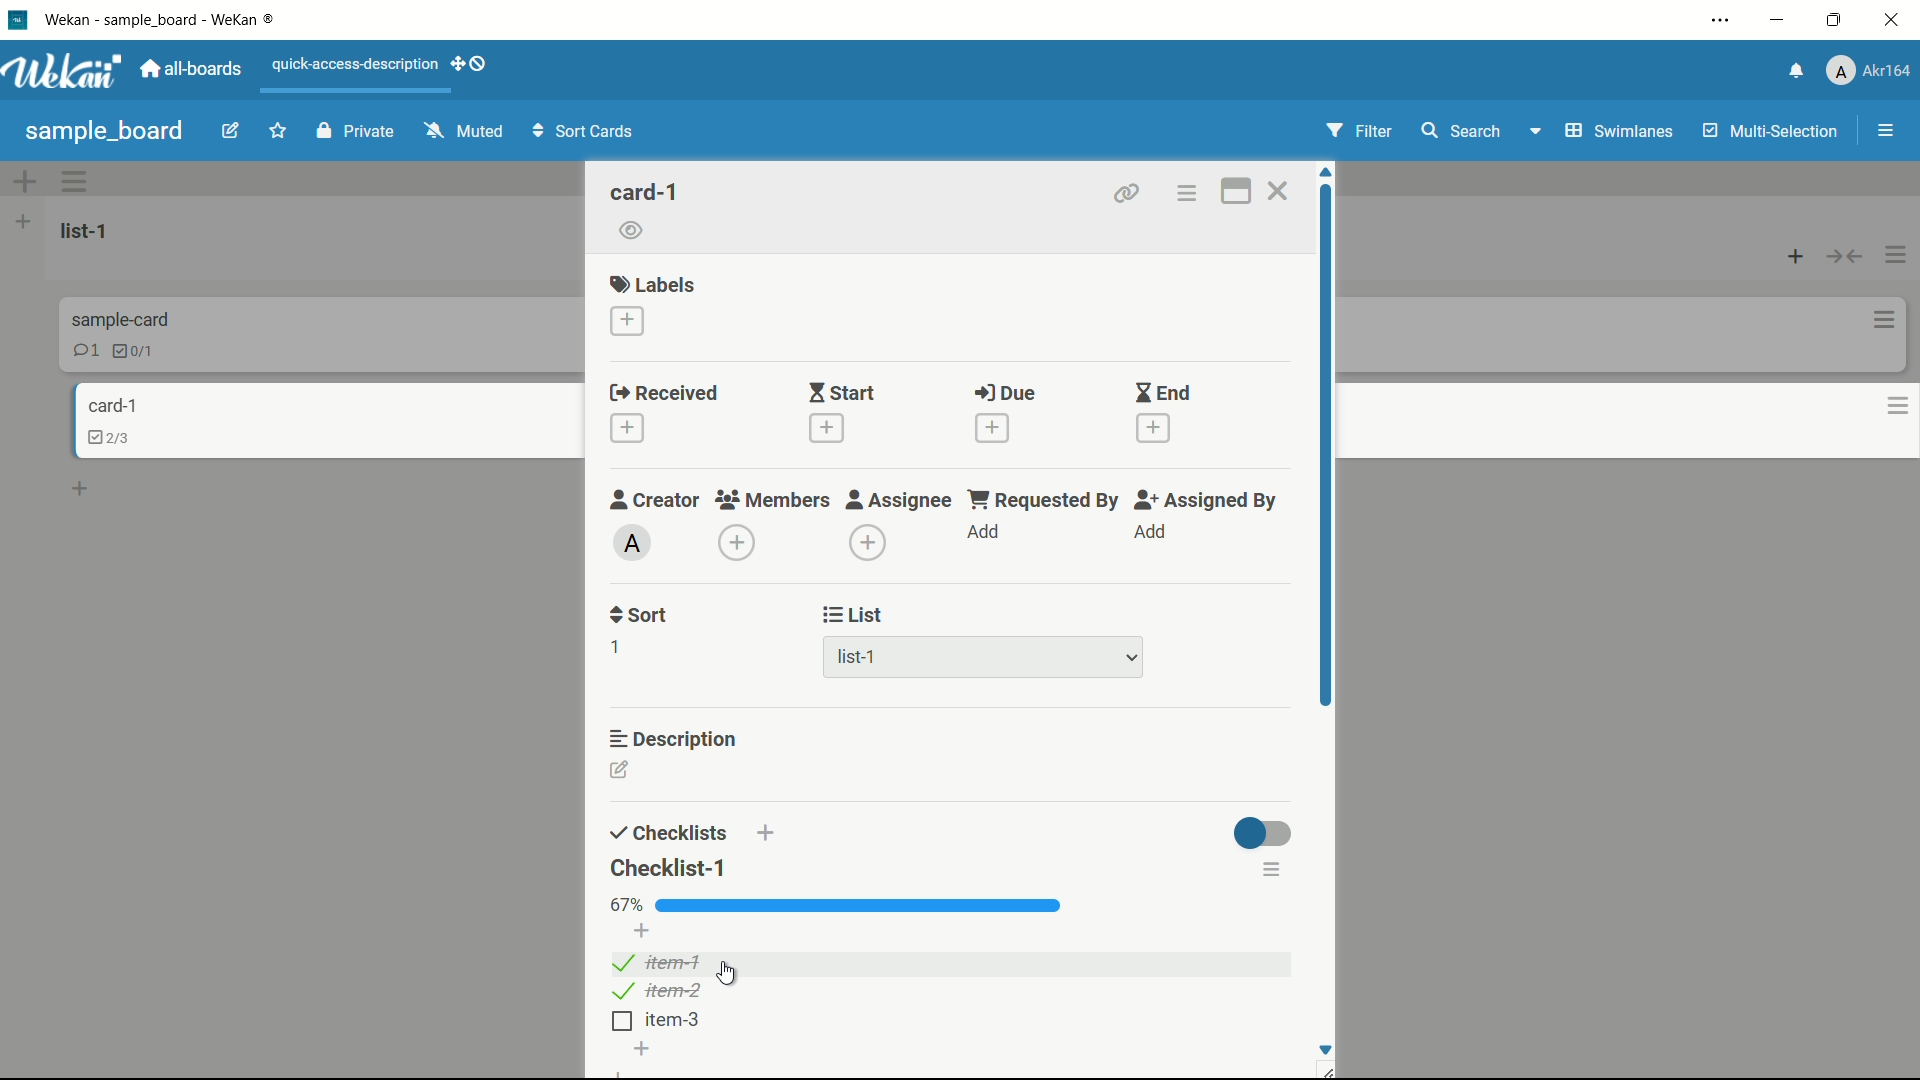 The height and width of the screenshot is (1080, 1920). Describe the element at coordinates (62, 71) in the screenshot. I see `Wekan logo` at that location.